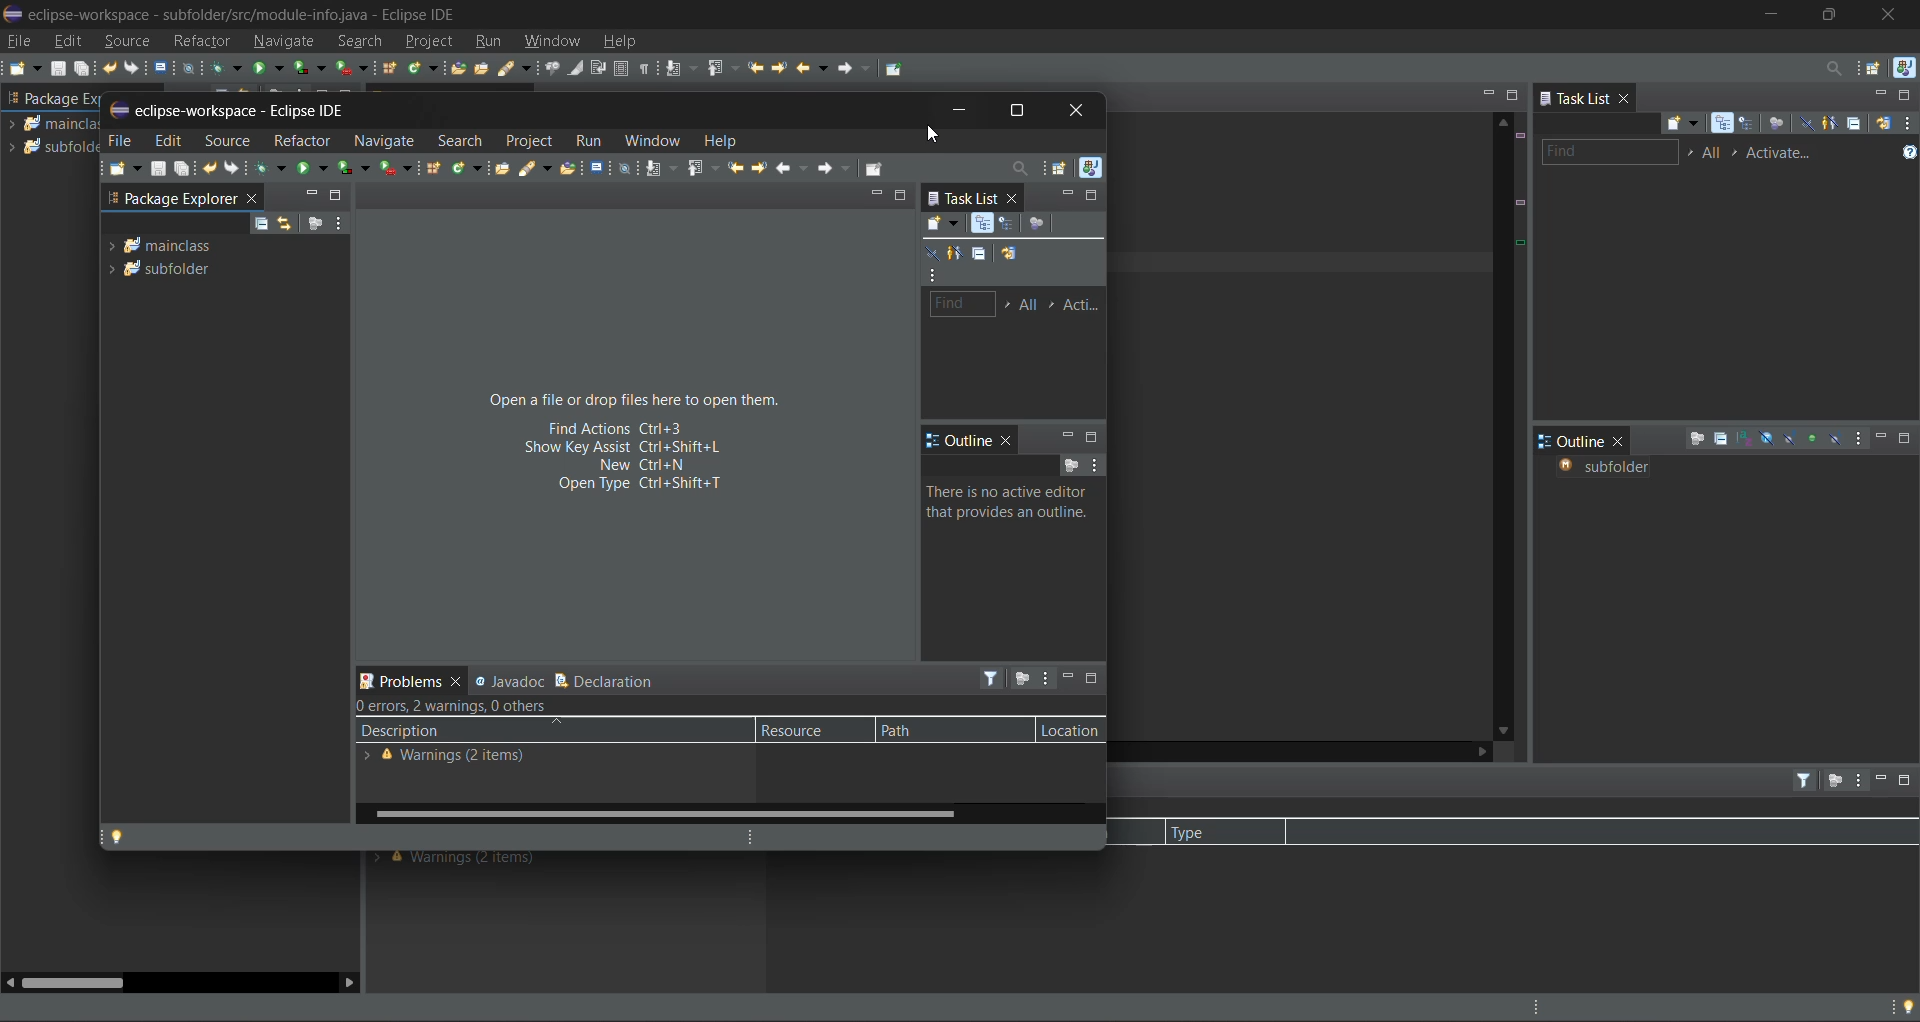 The image size is (1920, 1022). Describe the element at coordinates (1908, 98) in the screenshot. I see `maximize` at that location.